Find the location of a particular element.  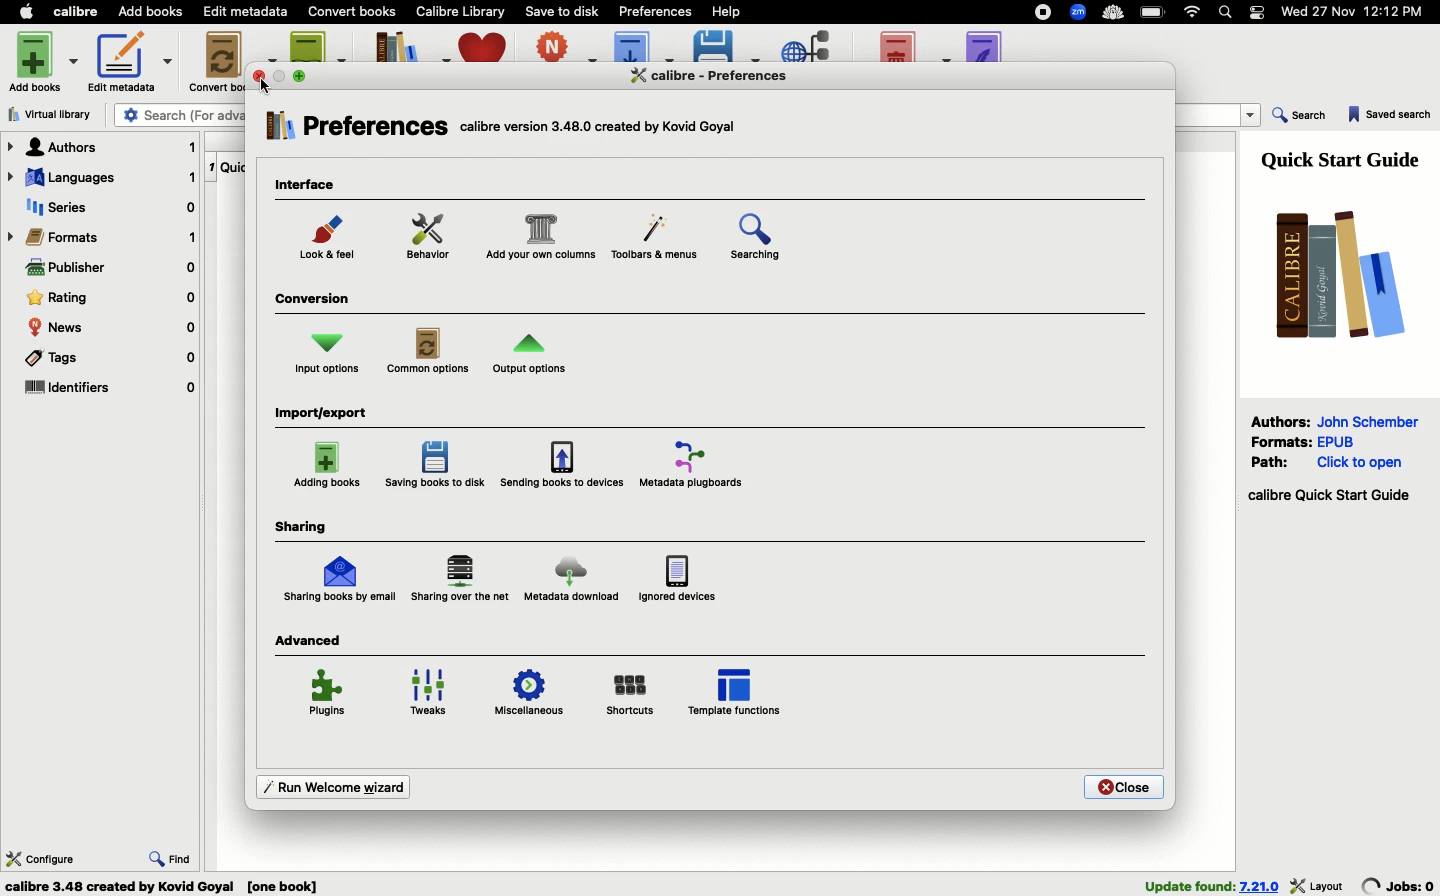

Help is located at coordinates (725, 10).